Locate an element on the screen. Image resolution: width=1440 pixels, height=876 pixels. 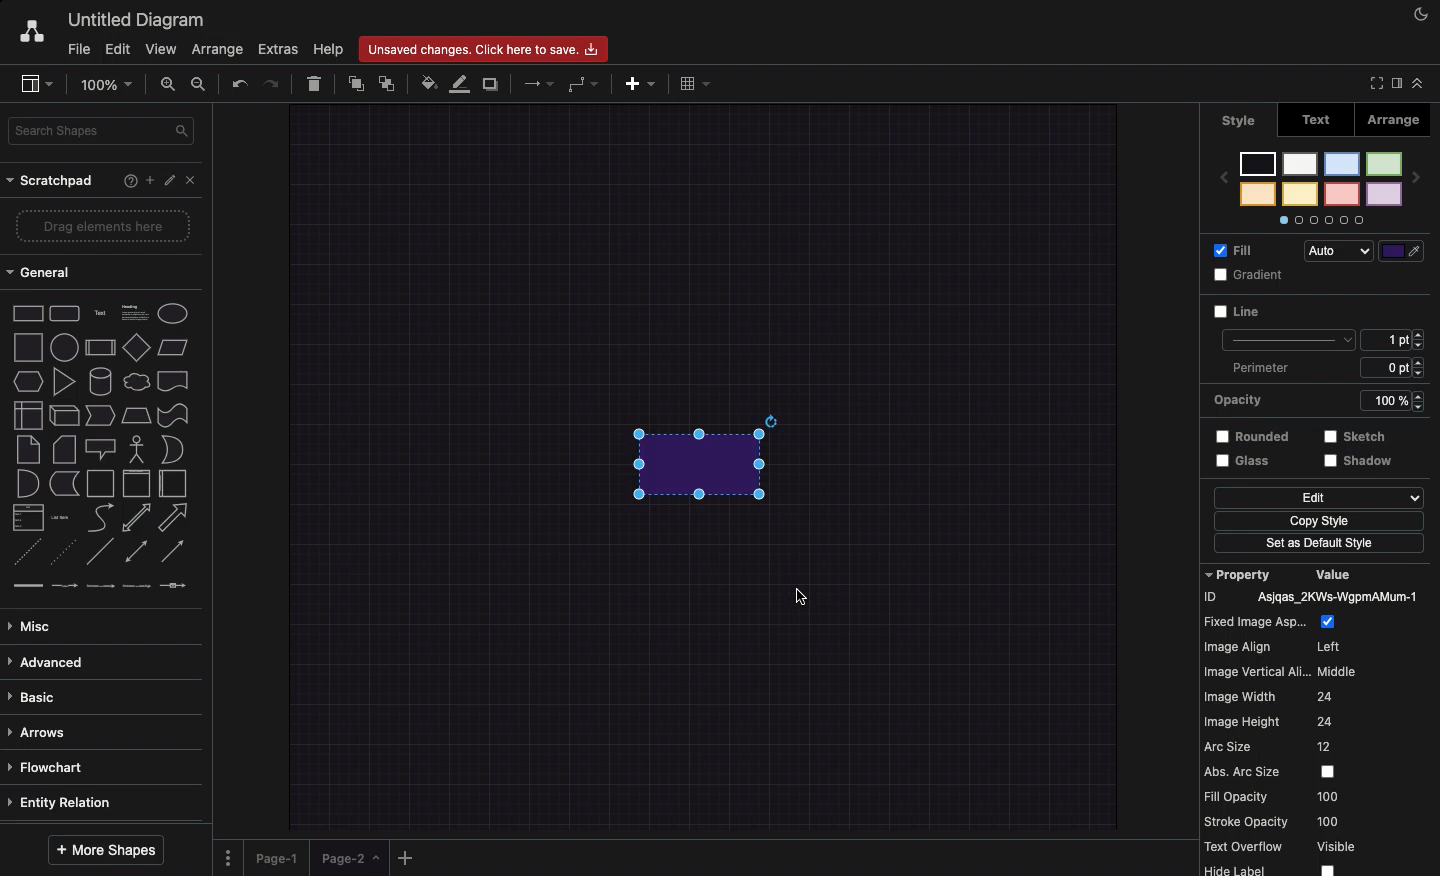
Cursor is located at coordinates (805, 596).